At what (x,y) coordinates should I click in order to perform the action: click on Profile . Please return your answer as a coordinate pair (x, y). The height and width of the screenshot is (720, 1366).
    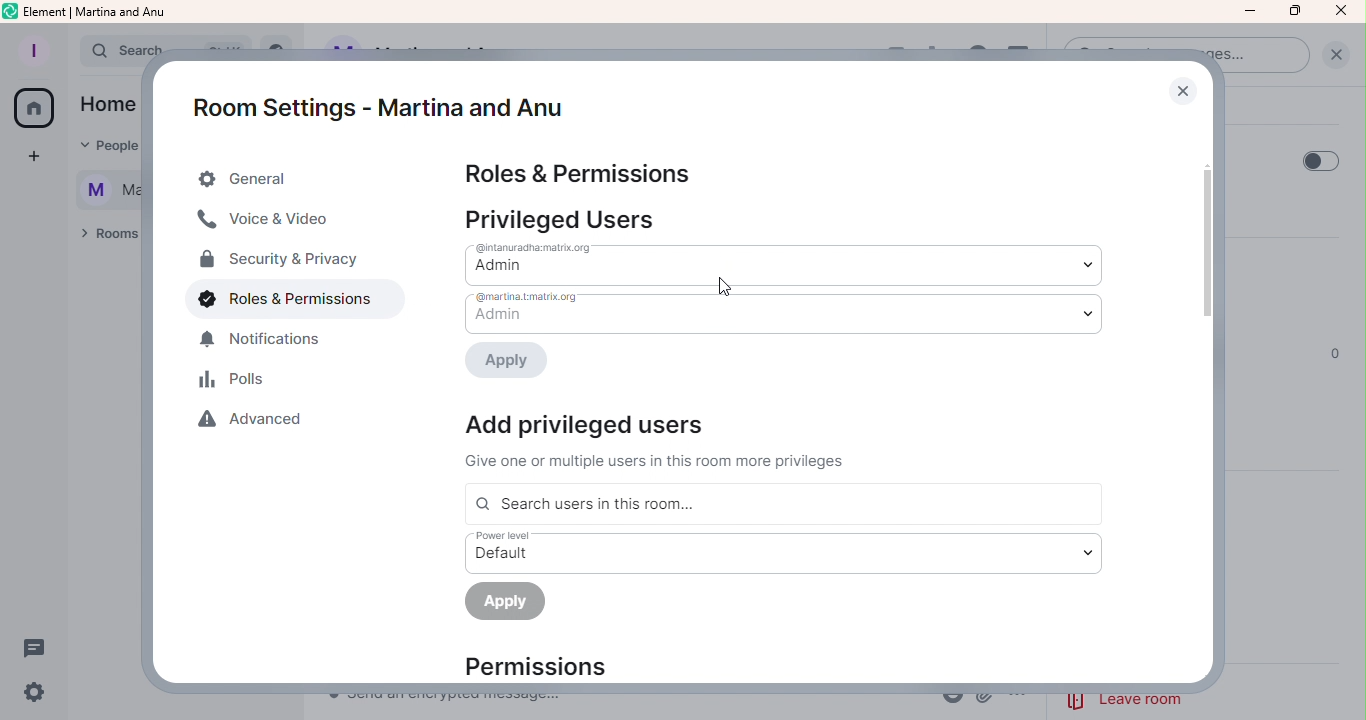
    Looking at the image, I should click on (33, 47).